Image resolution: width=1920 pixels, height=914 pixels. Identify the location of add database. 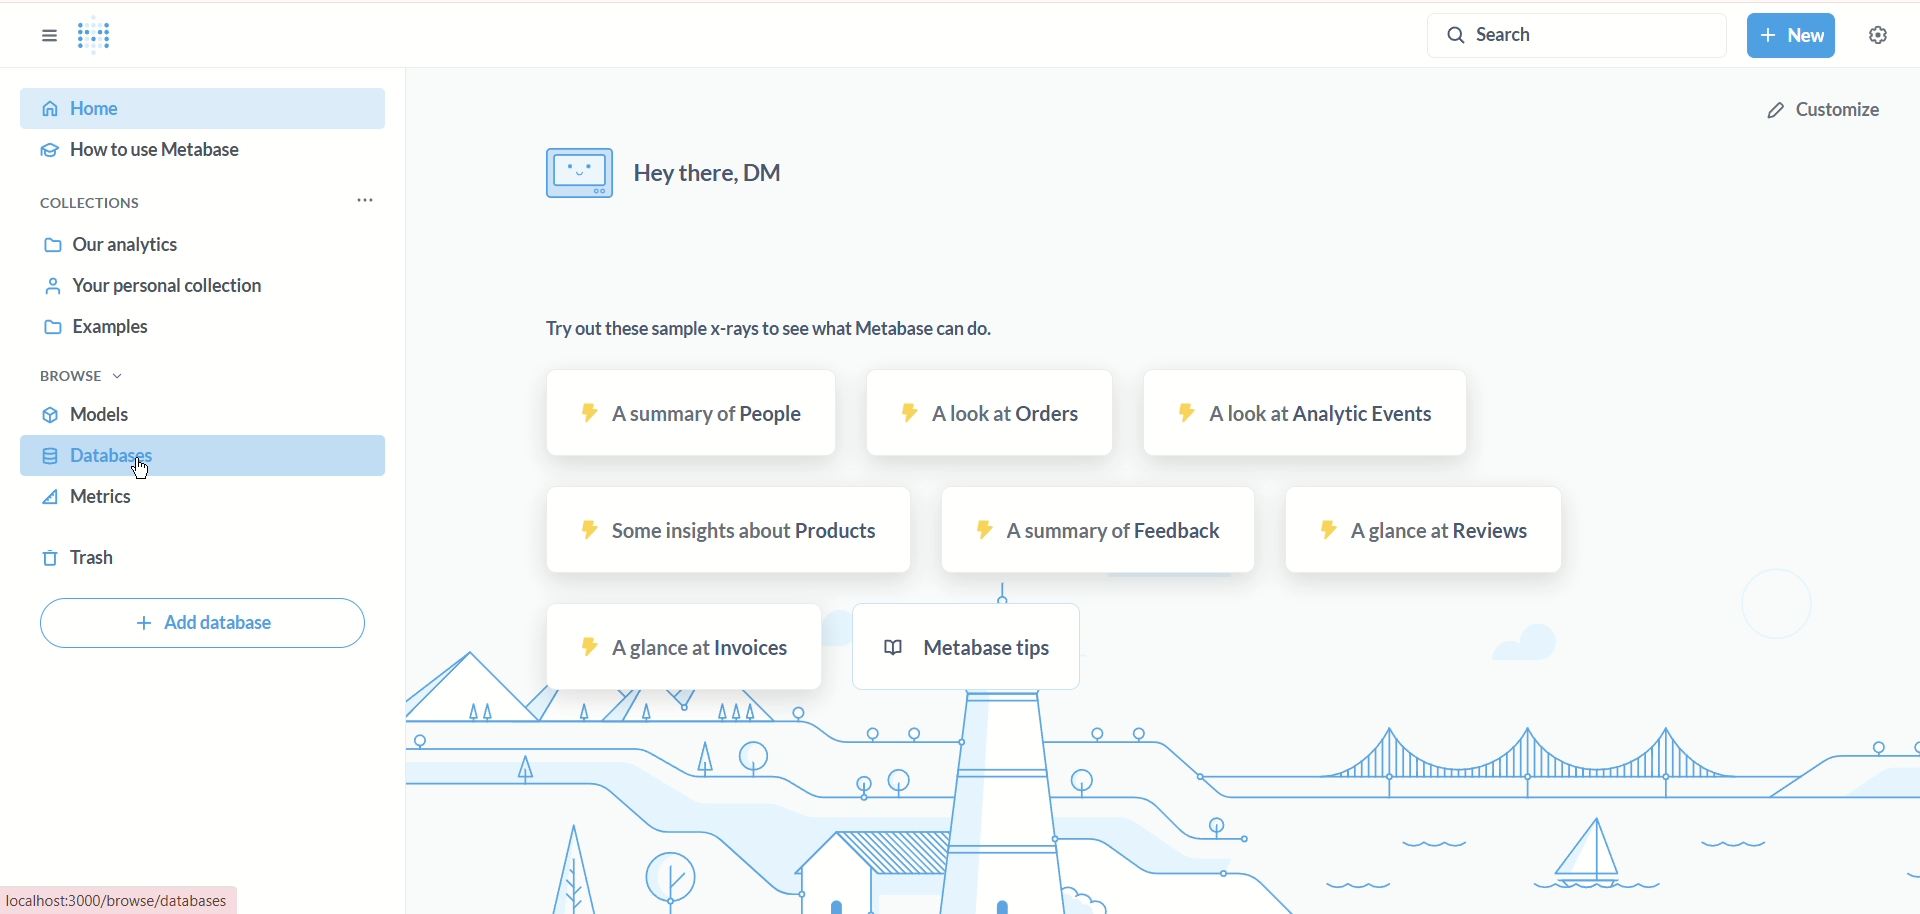
(202, 623).